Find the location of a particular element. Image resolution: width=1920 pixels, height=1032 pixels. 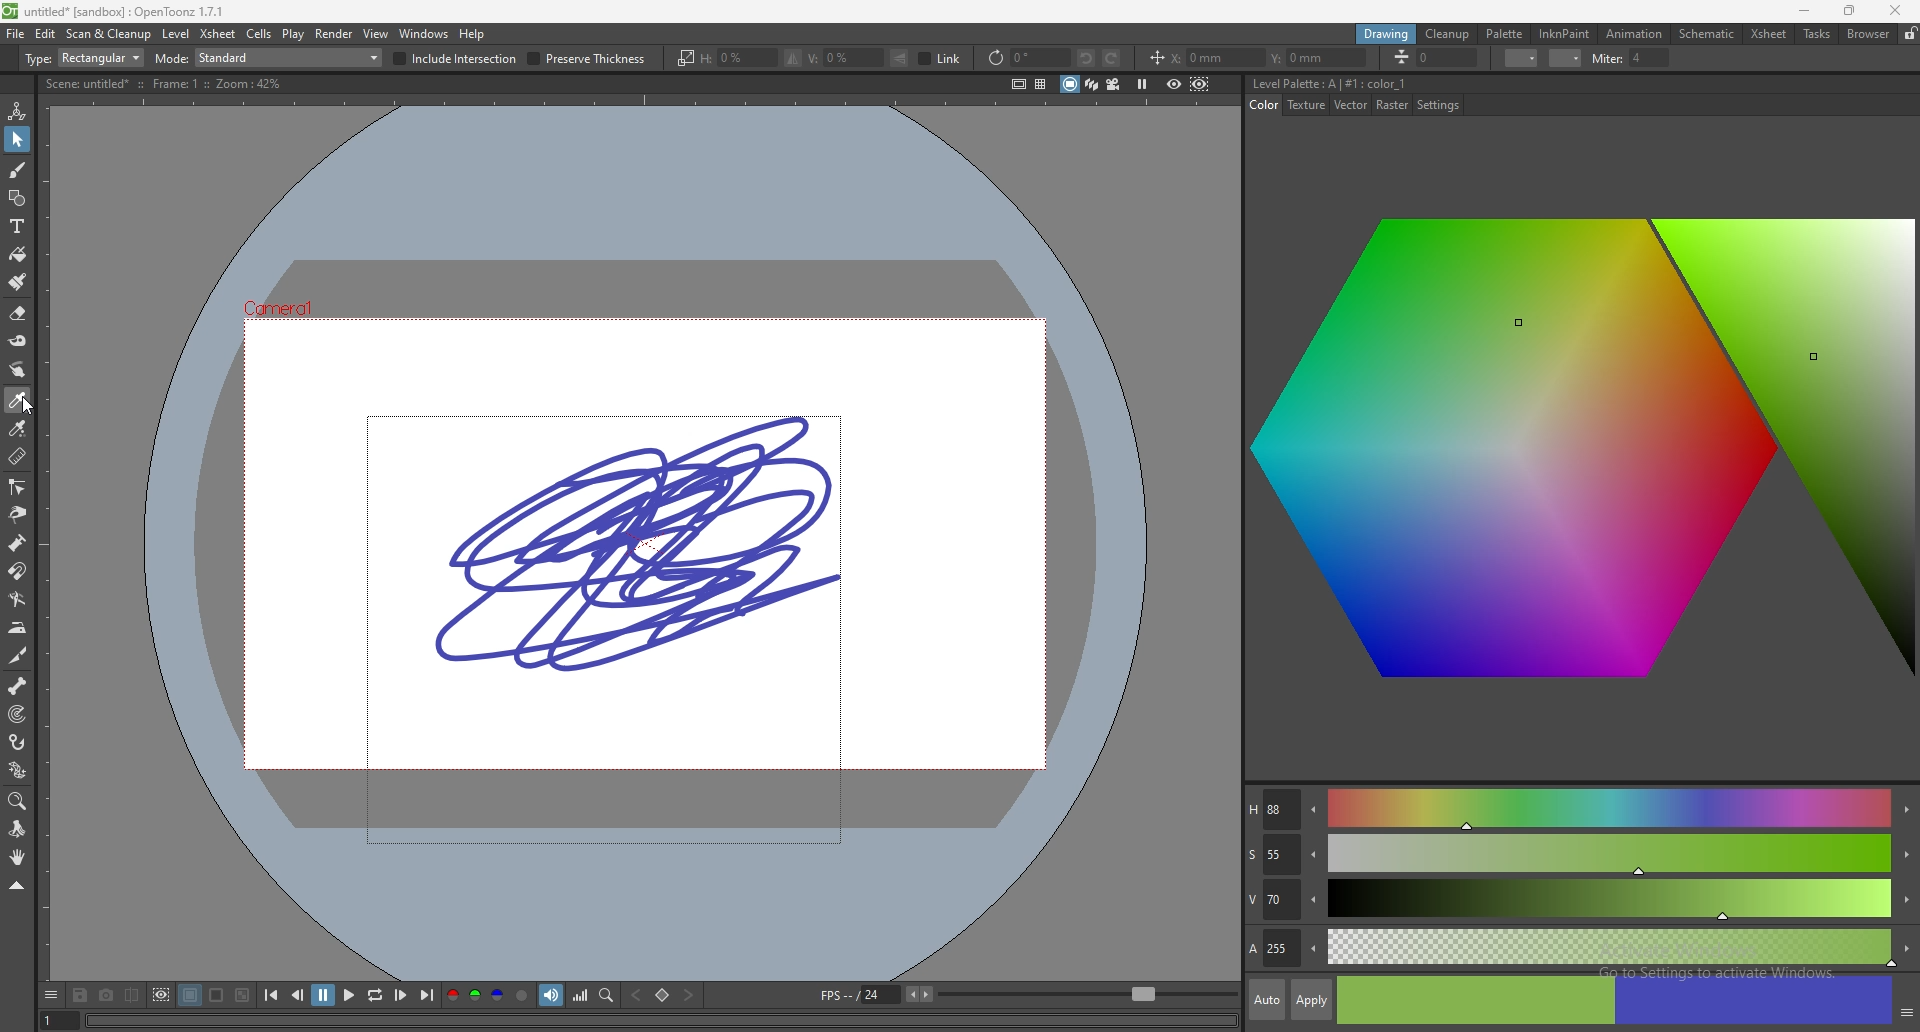

drawing is located at coordinates (1387, 35).